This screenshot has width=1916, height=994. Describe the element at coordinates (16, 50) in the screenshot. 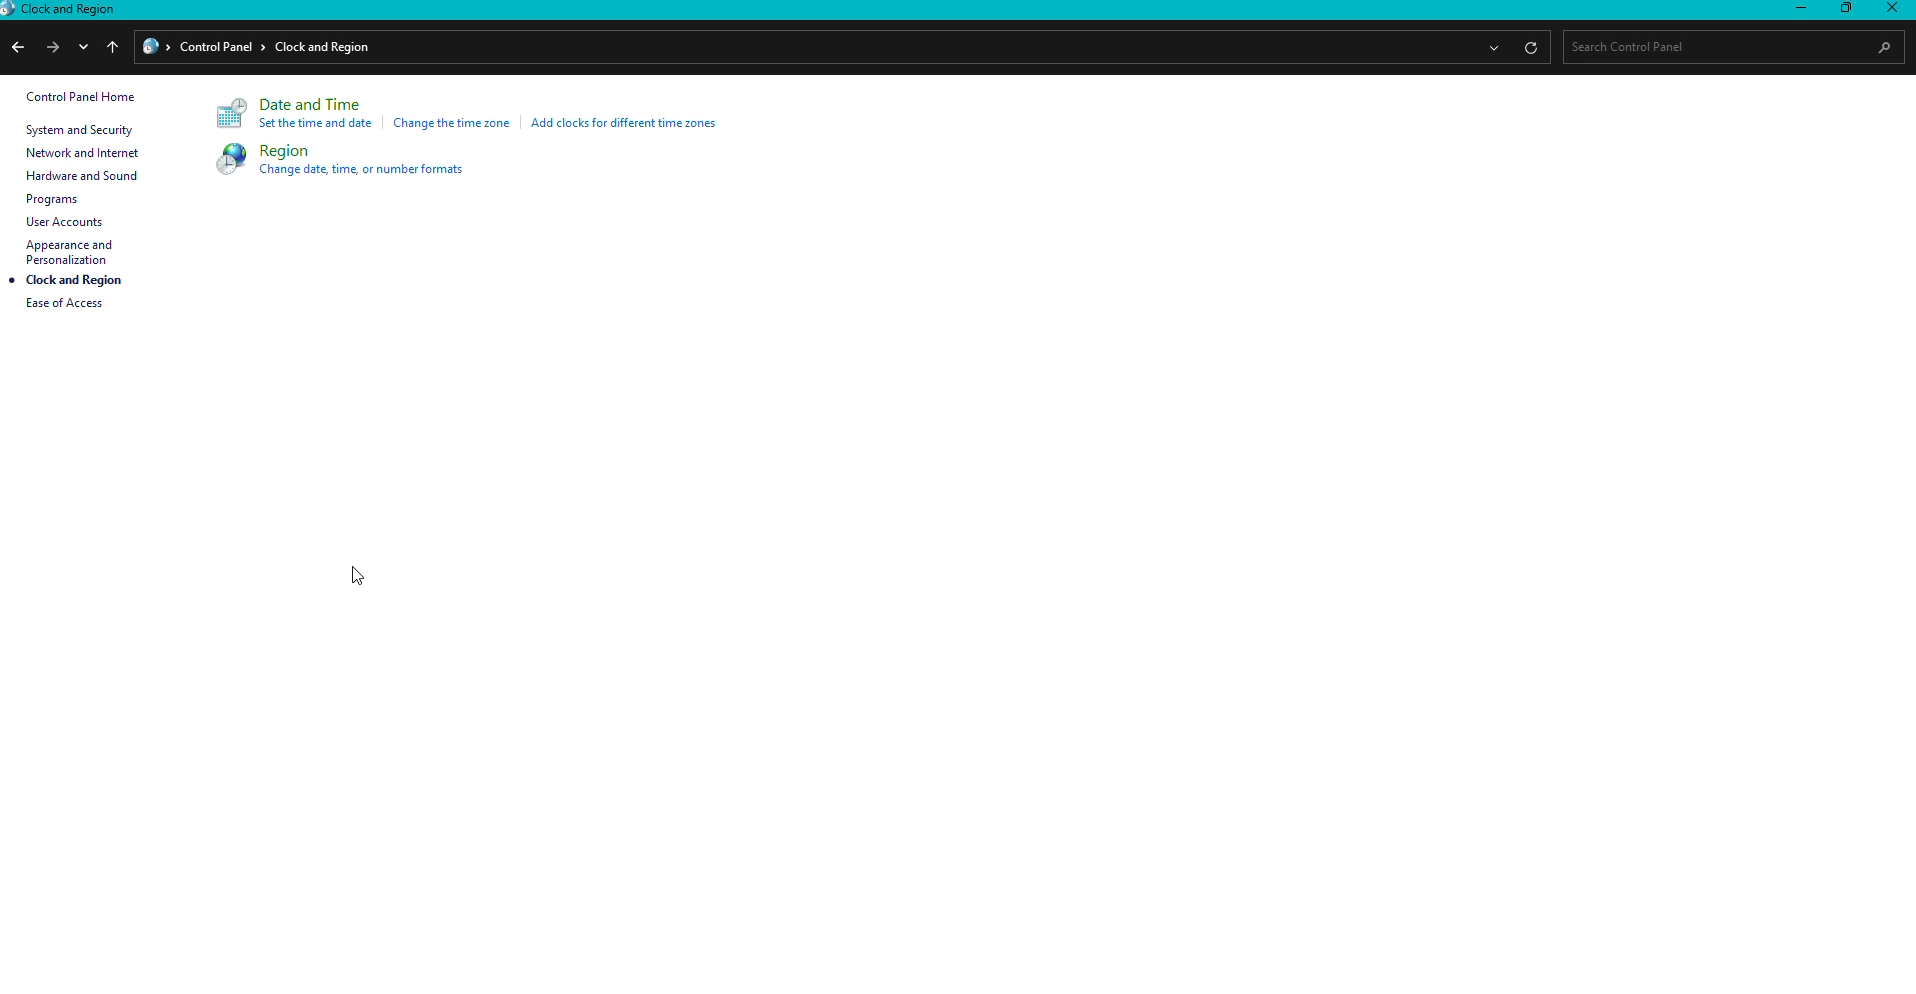

I see `previous` at that location.